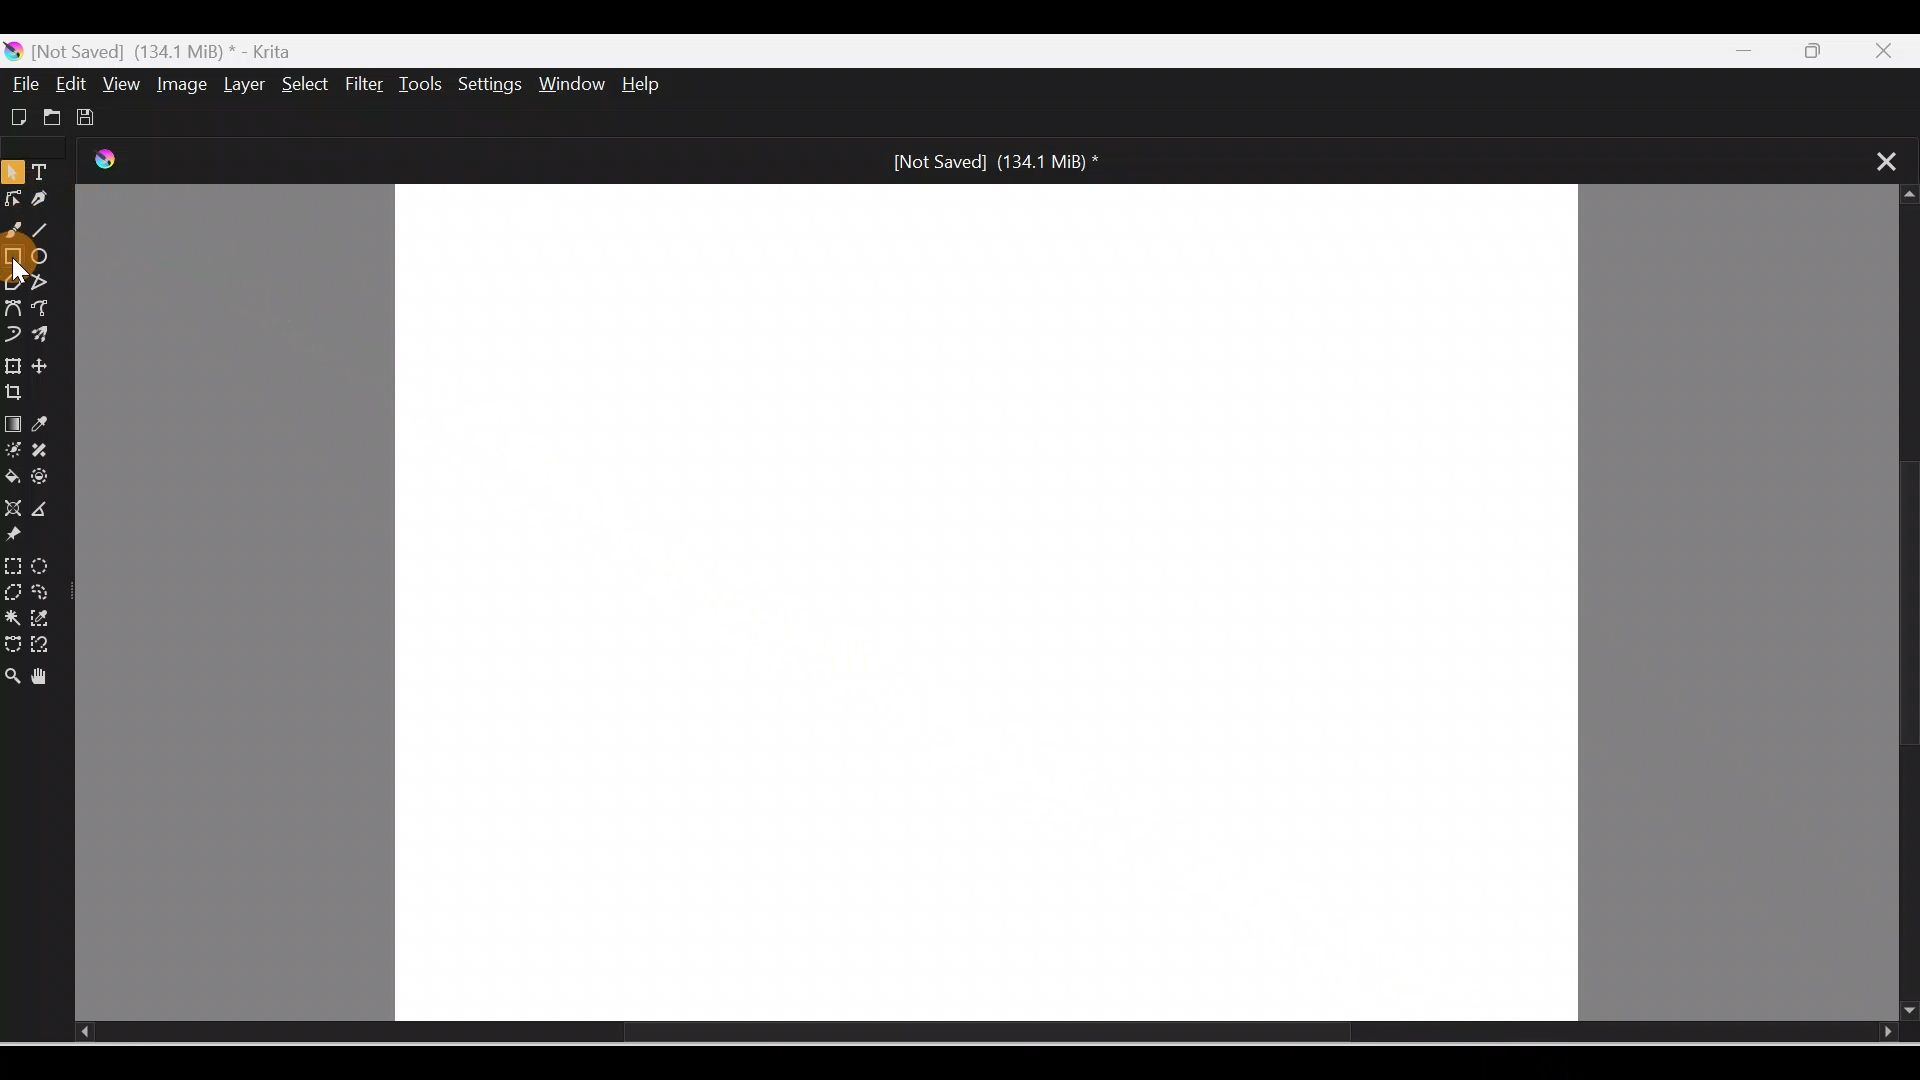  I want to click on Krita Logo, so click(121, 167).